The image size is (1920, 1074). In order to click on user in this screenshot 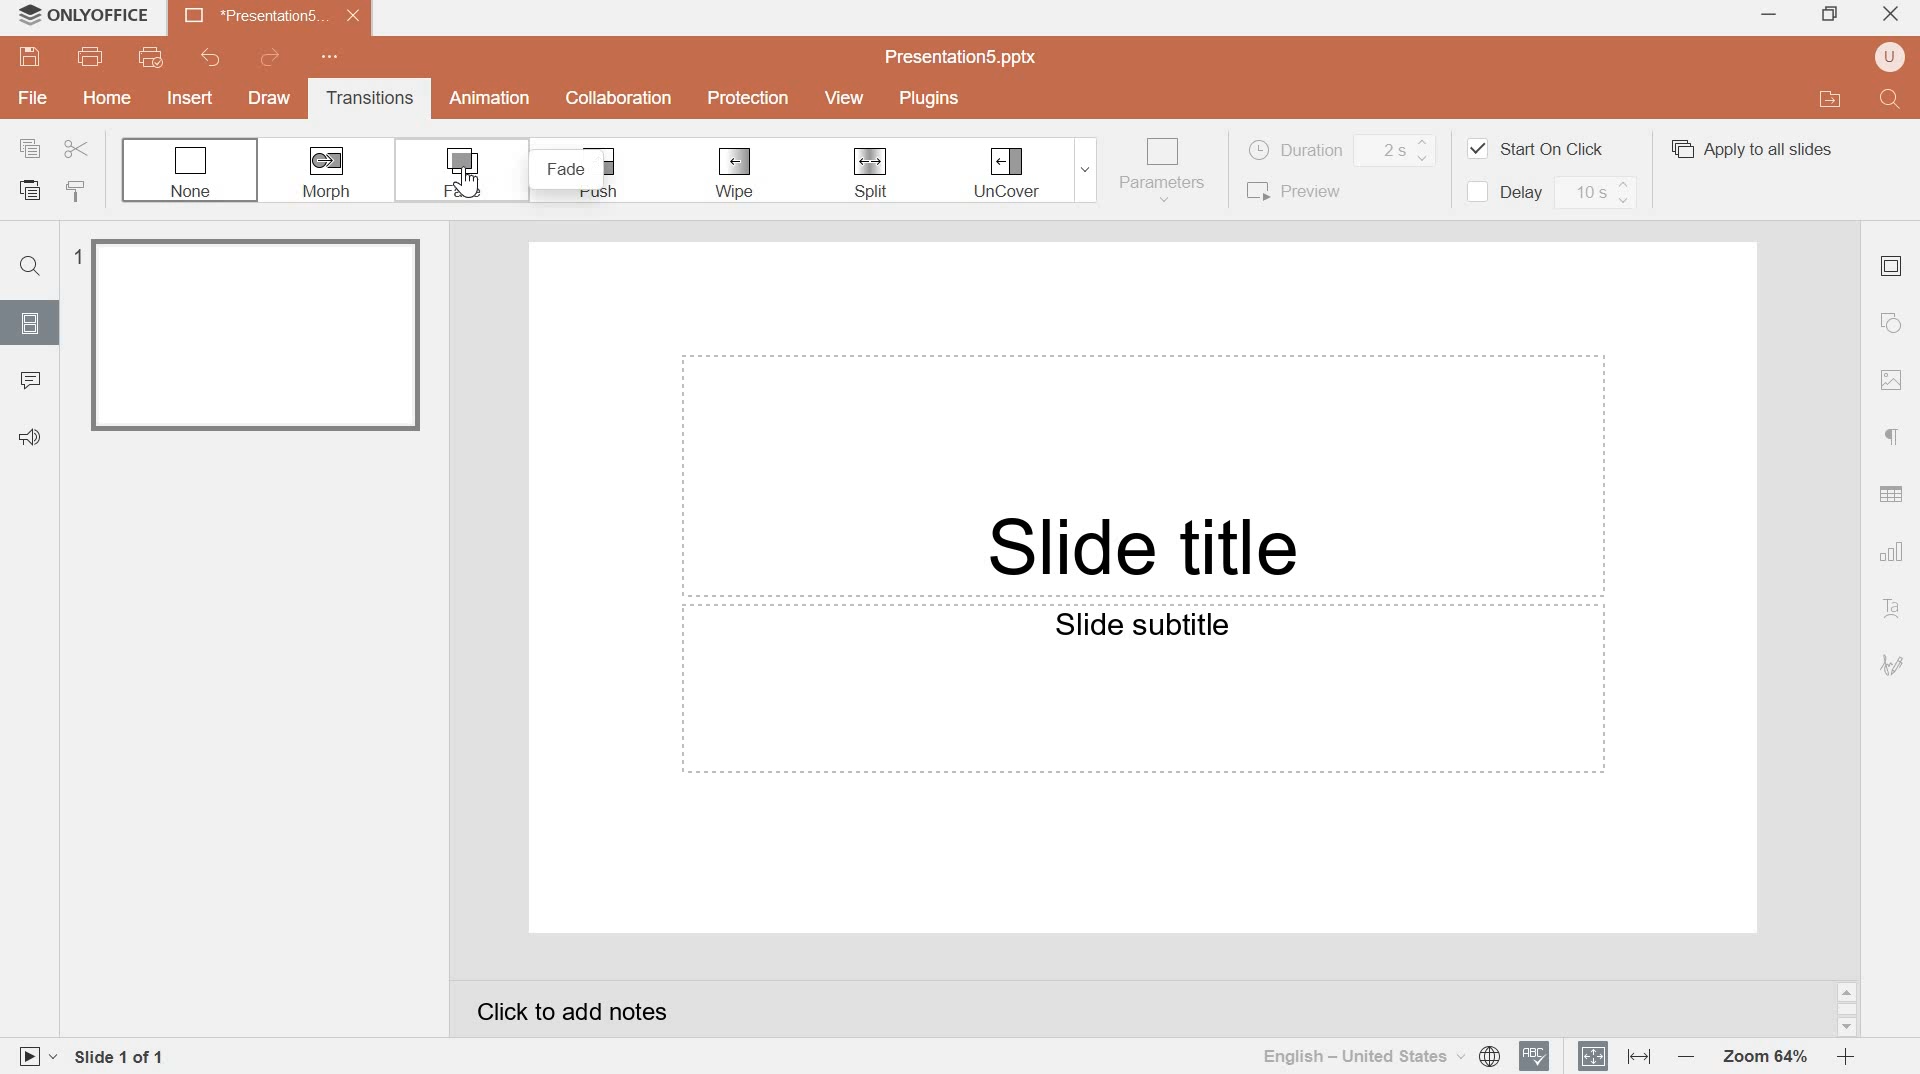, I will do `click(1889, 57)`.